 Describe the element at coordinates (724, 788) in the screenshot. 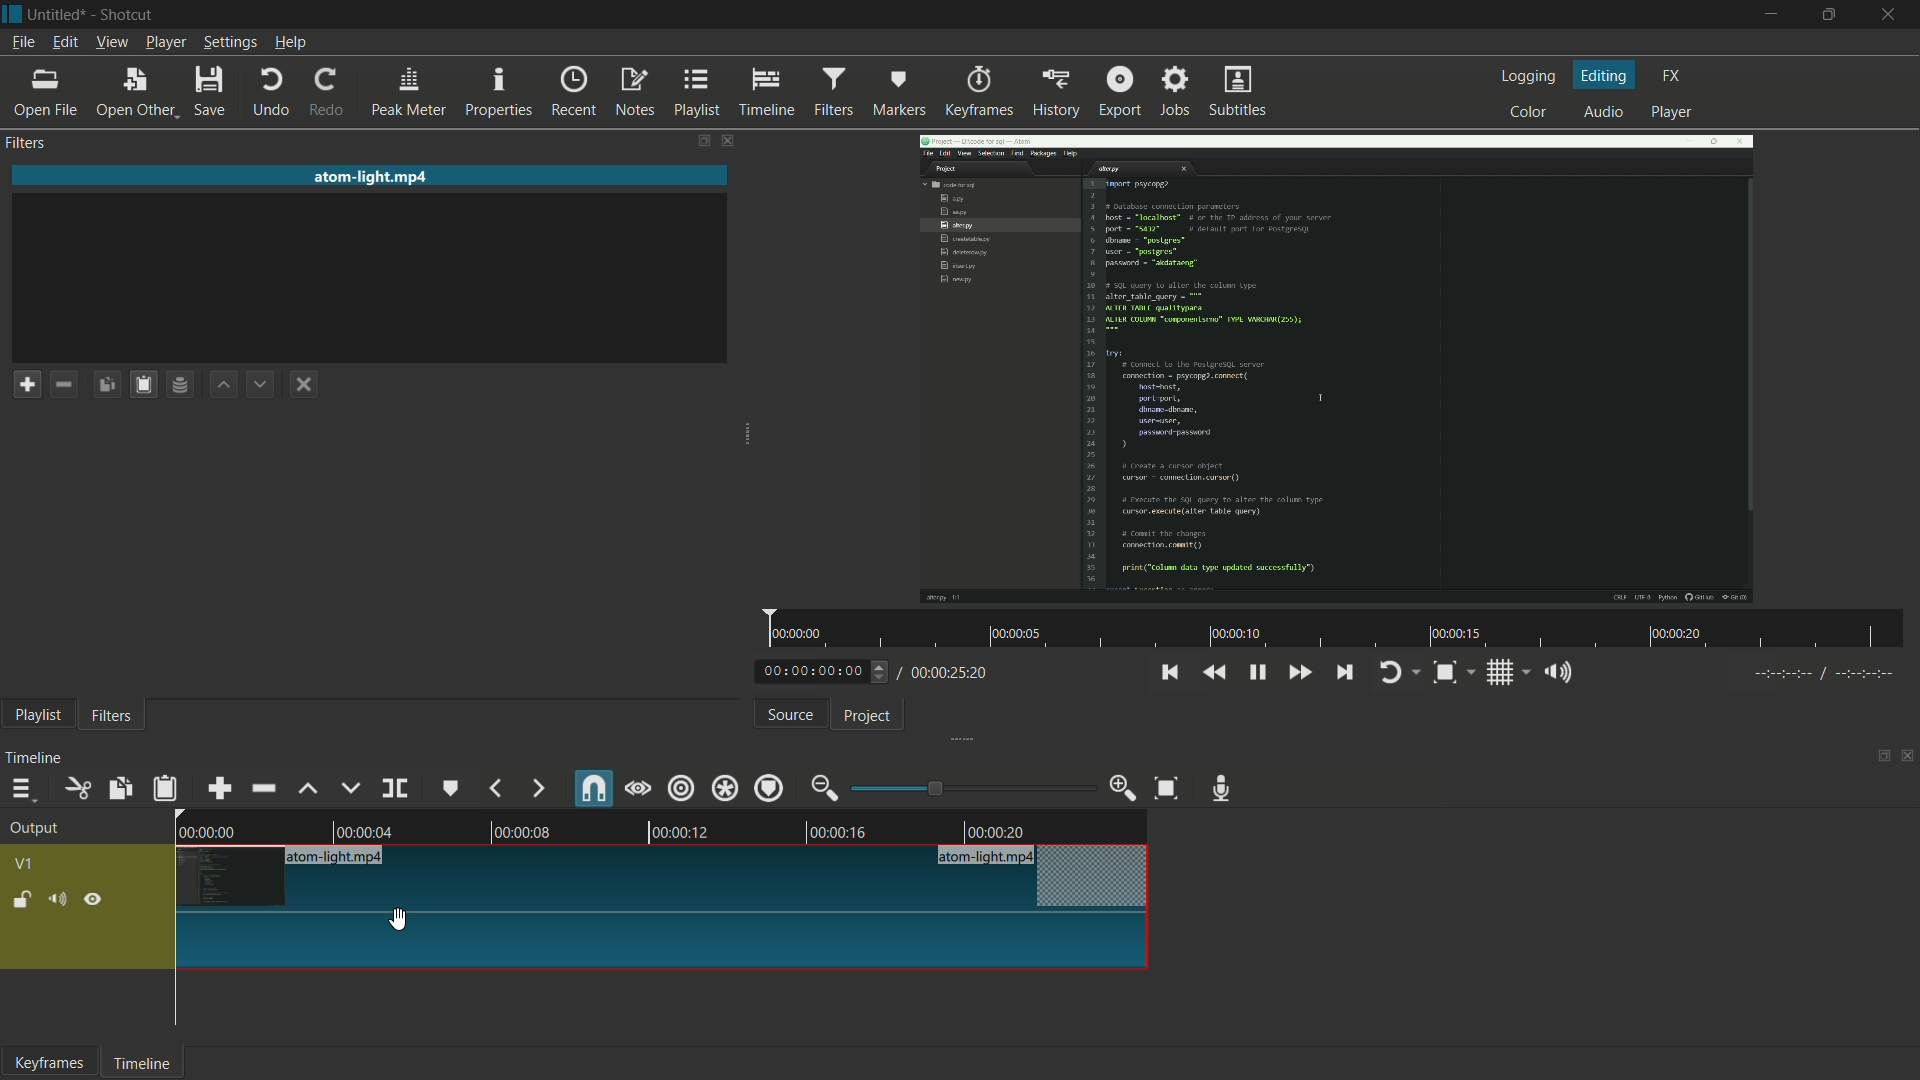

I see `ripple all tracks` at that location.